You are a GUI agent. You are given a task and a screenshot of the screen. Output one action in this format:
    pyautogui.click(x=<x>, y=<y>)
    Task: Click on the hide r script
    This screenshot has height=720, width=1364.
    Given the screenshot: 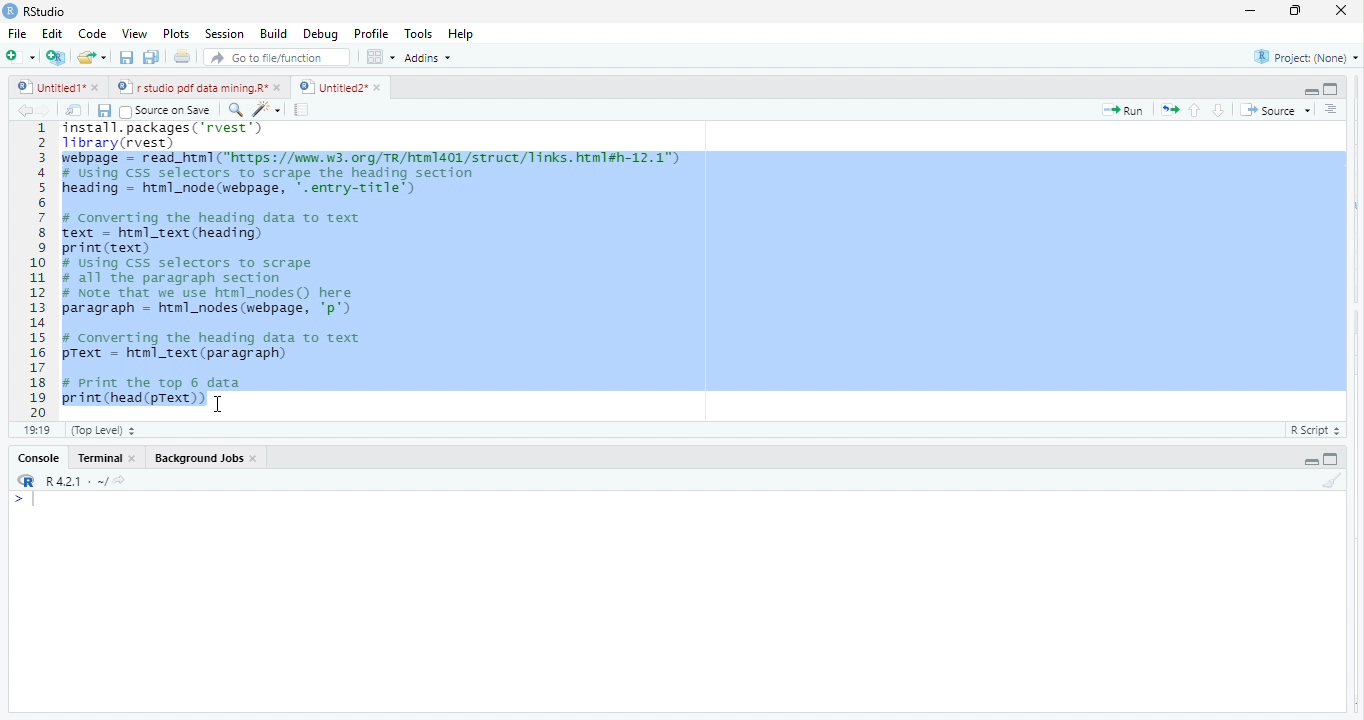 What is the action you would take?
    pyautogui.click(x=1309, y=89)
    